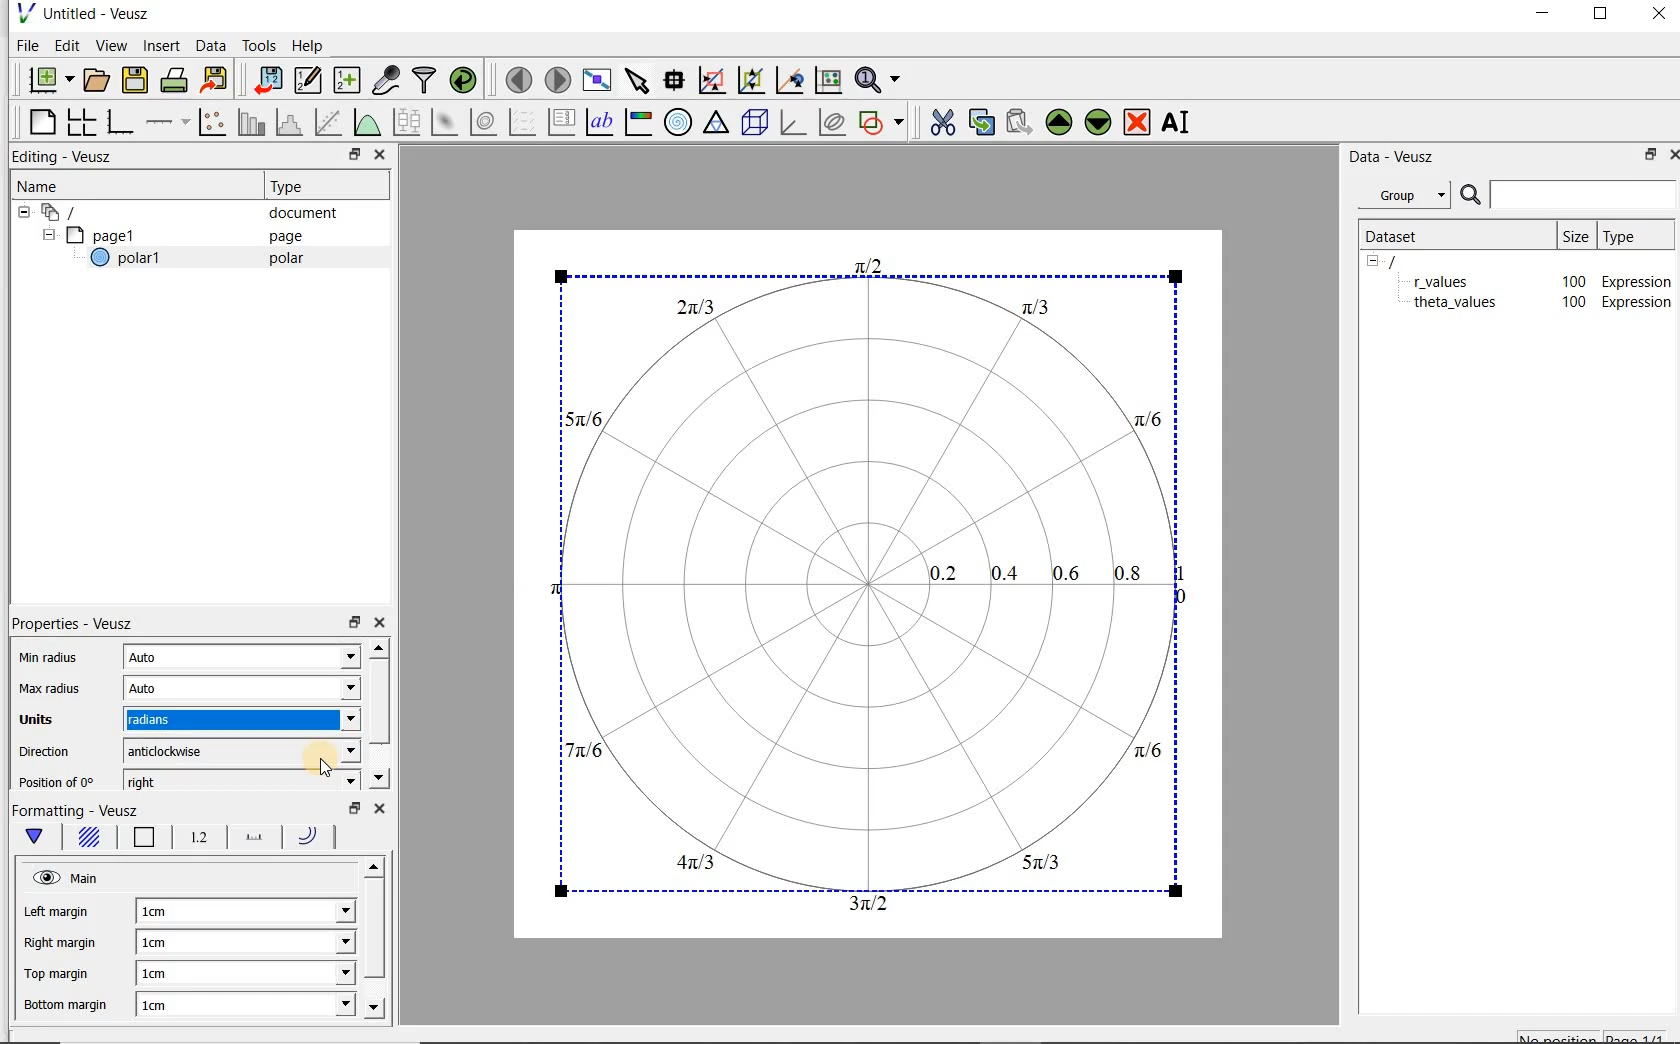 Image resolution: width=1680 pixels, height=1044 pixels. Describe the element at coordinates (1641, 302) in the screenshot. I see `Expression` at that location.